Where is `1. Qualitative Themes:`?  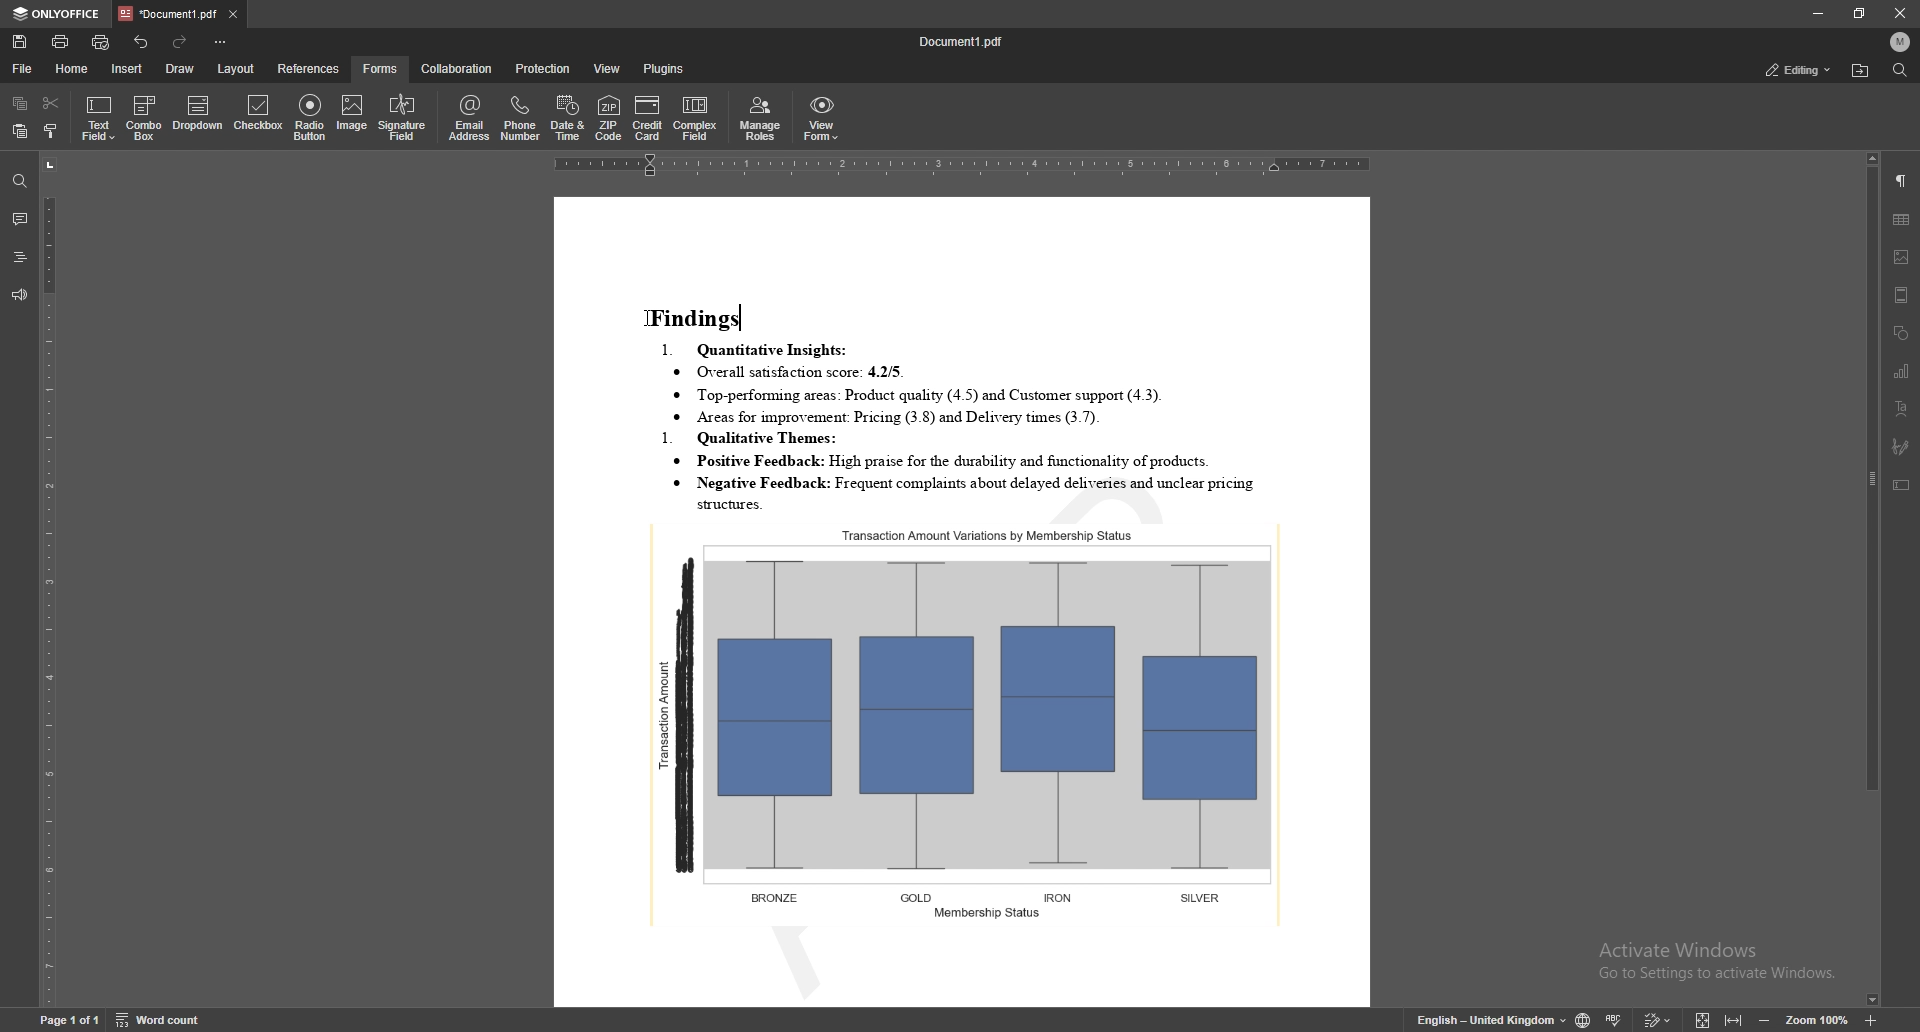
1. Qualitative Themes: is located at coordinates (756, 439).